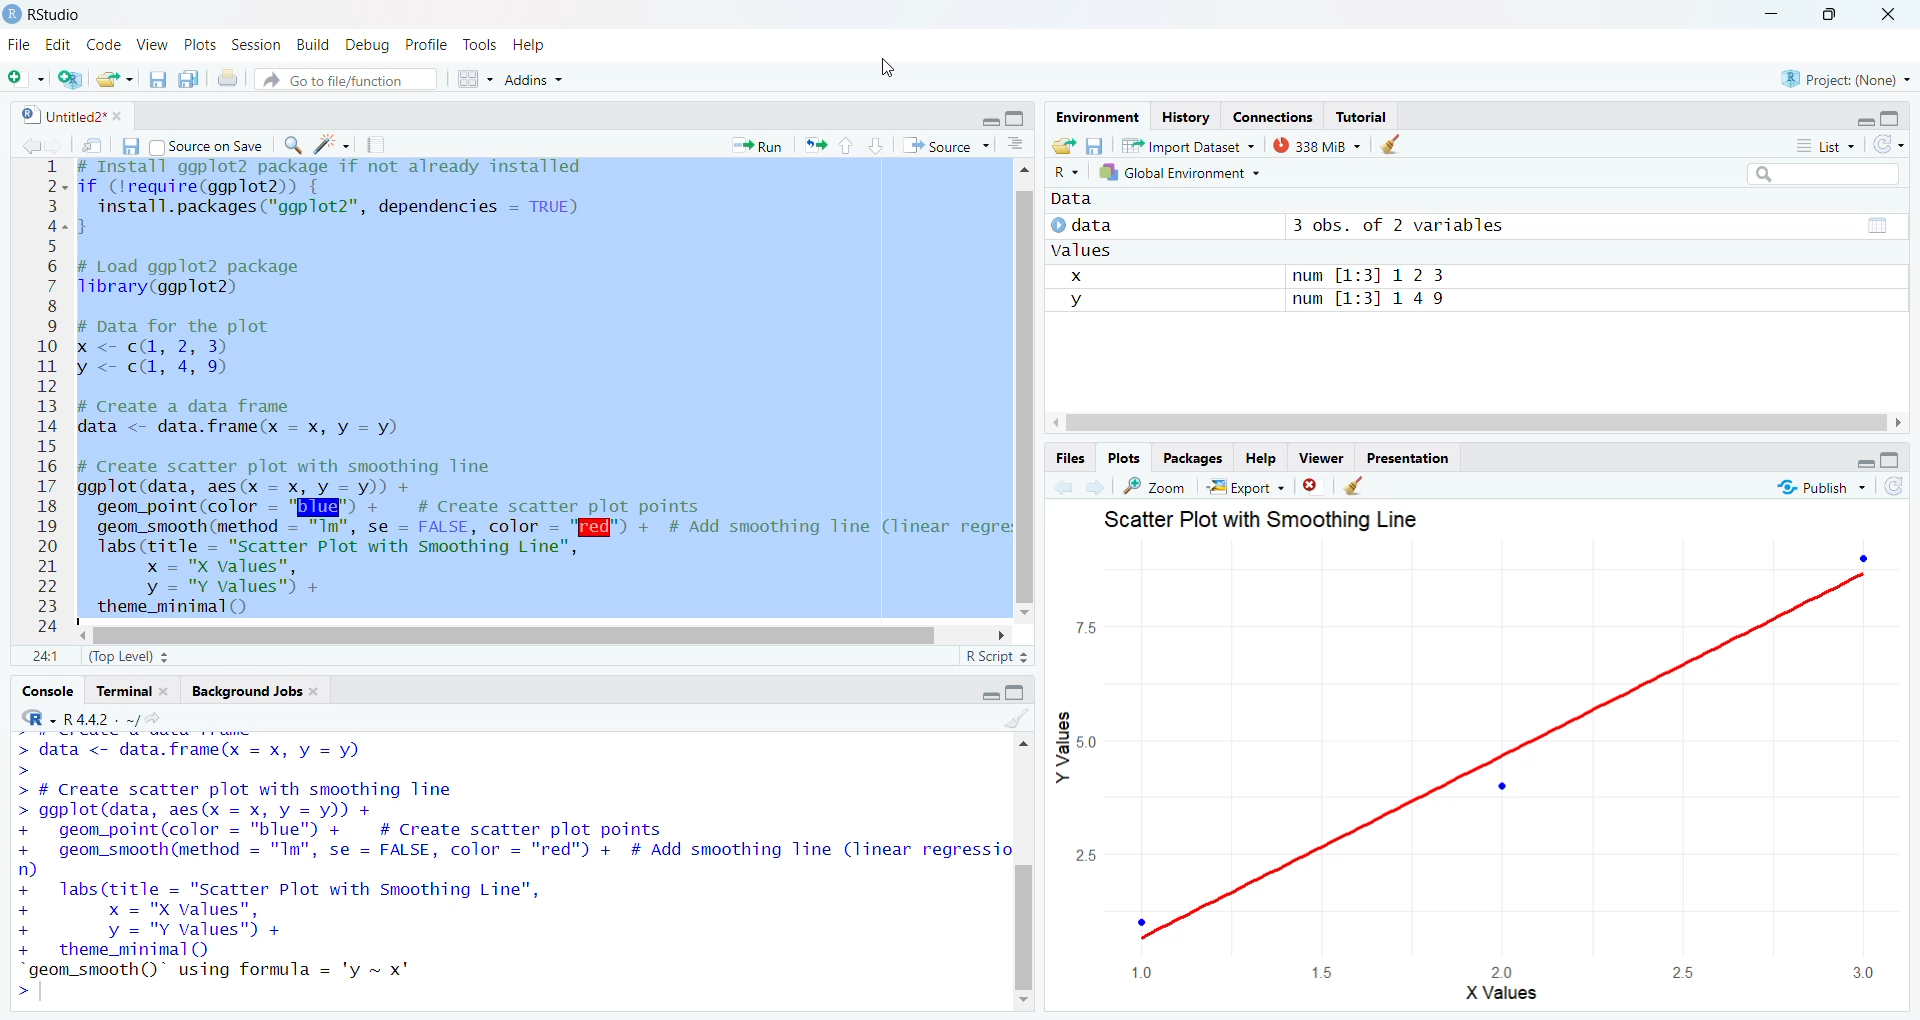  What do you see at coordinates (1087, 203) in the screenshot?
I see `data` at bounding box center [1087, 203].